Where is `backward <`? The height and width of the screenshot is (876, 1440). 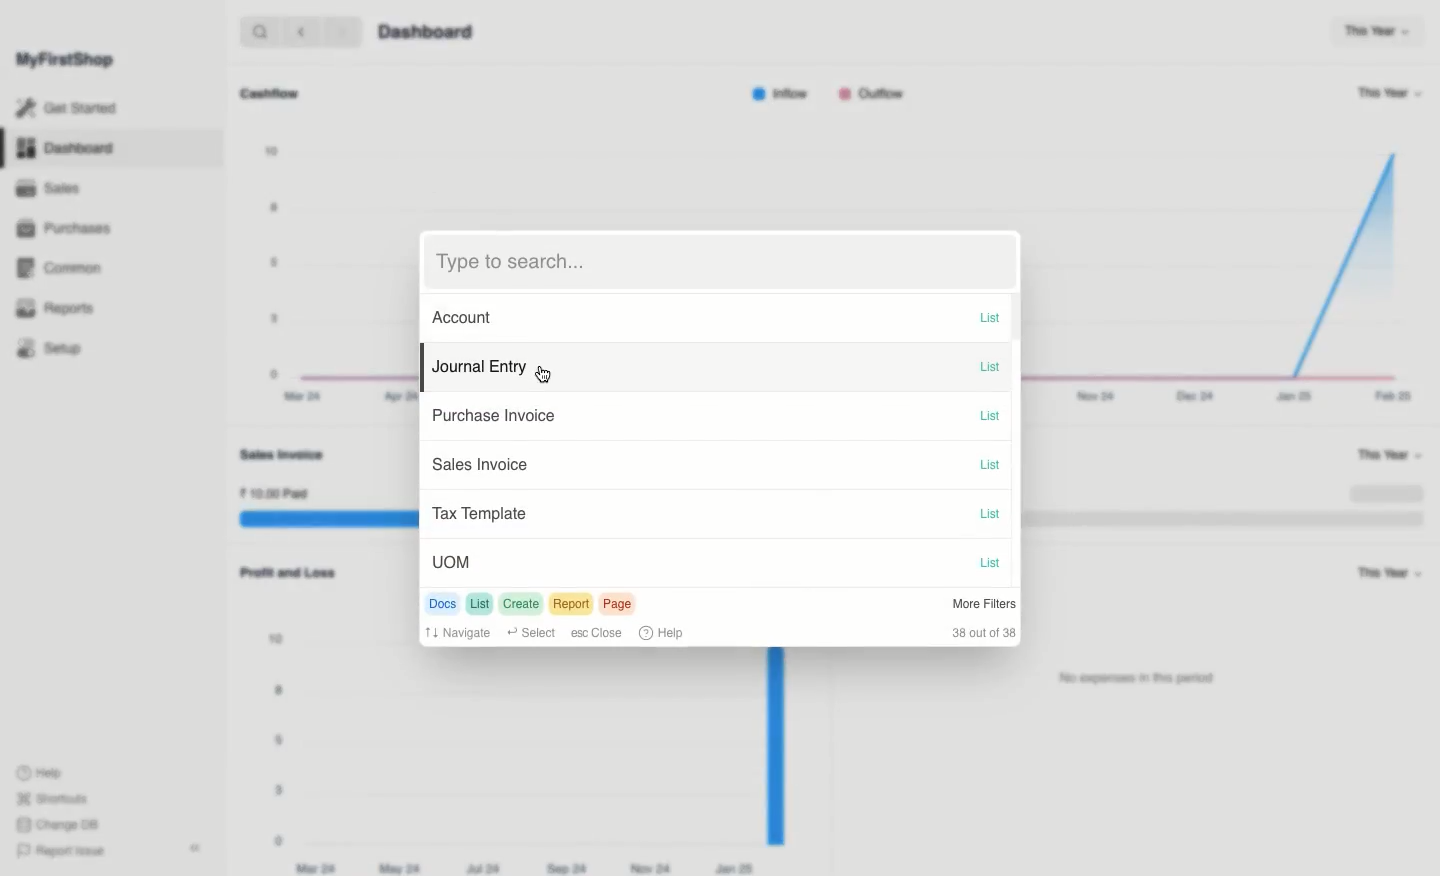
backward < is located at coordinates (296, 34).